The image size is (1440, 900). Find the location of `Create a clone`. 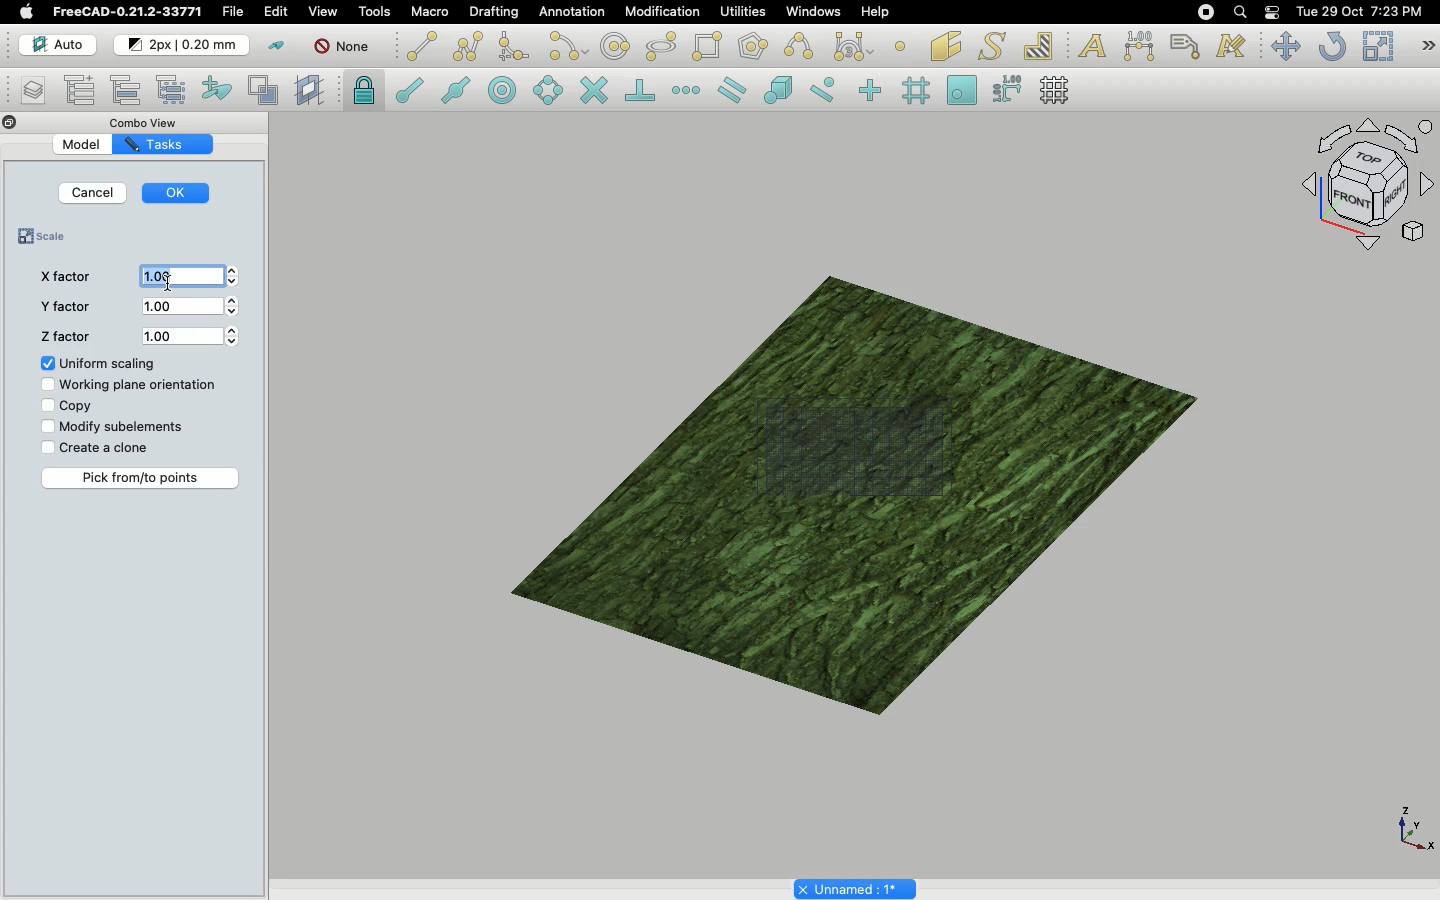

Create a clone is located at coordinates (95, 447).